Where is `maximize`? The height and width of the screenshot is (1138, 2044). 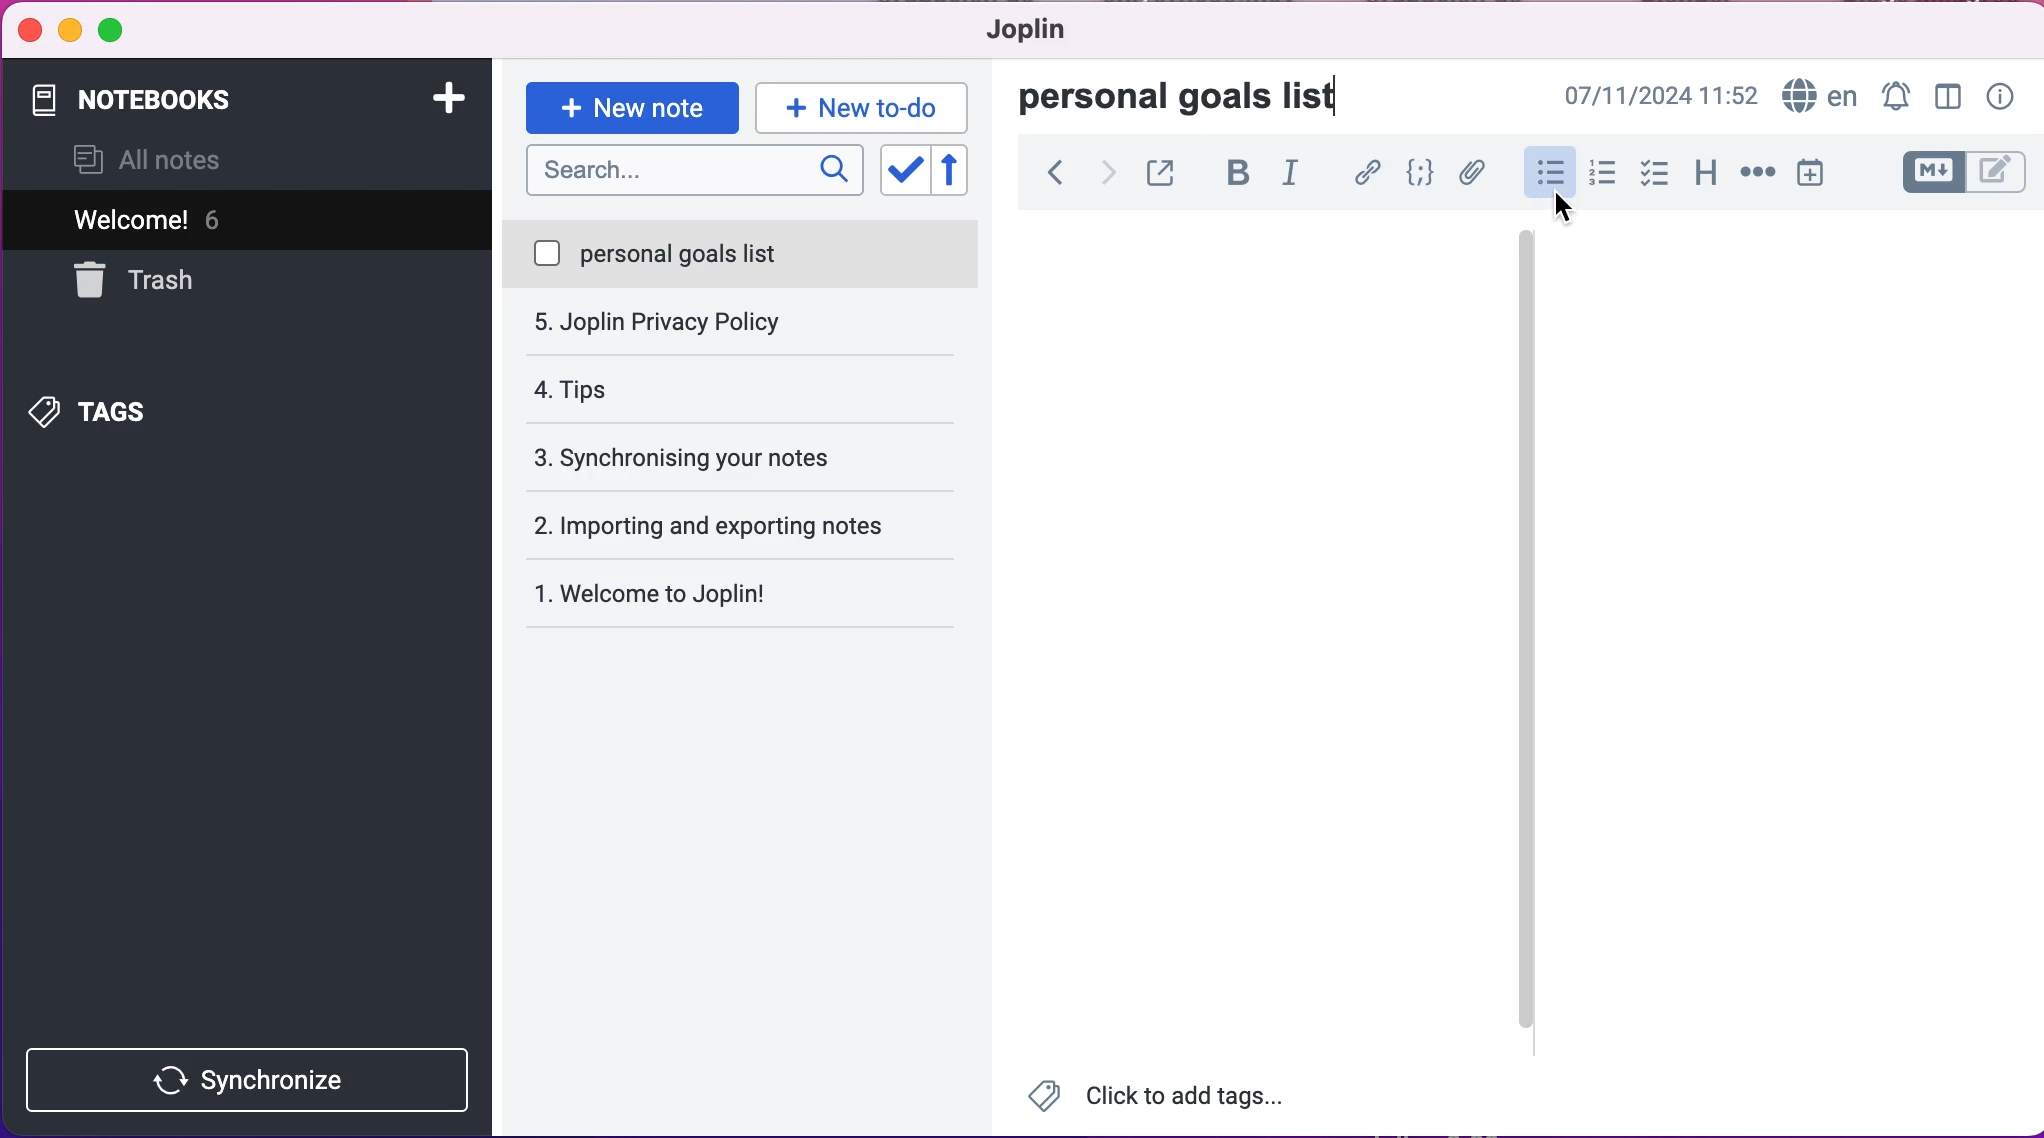 maximize is located at coordinates (119, 33).